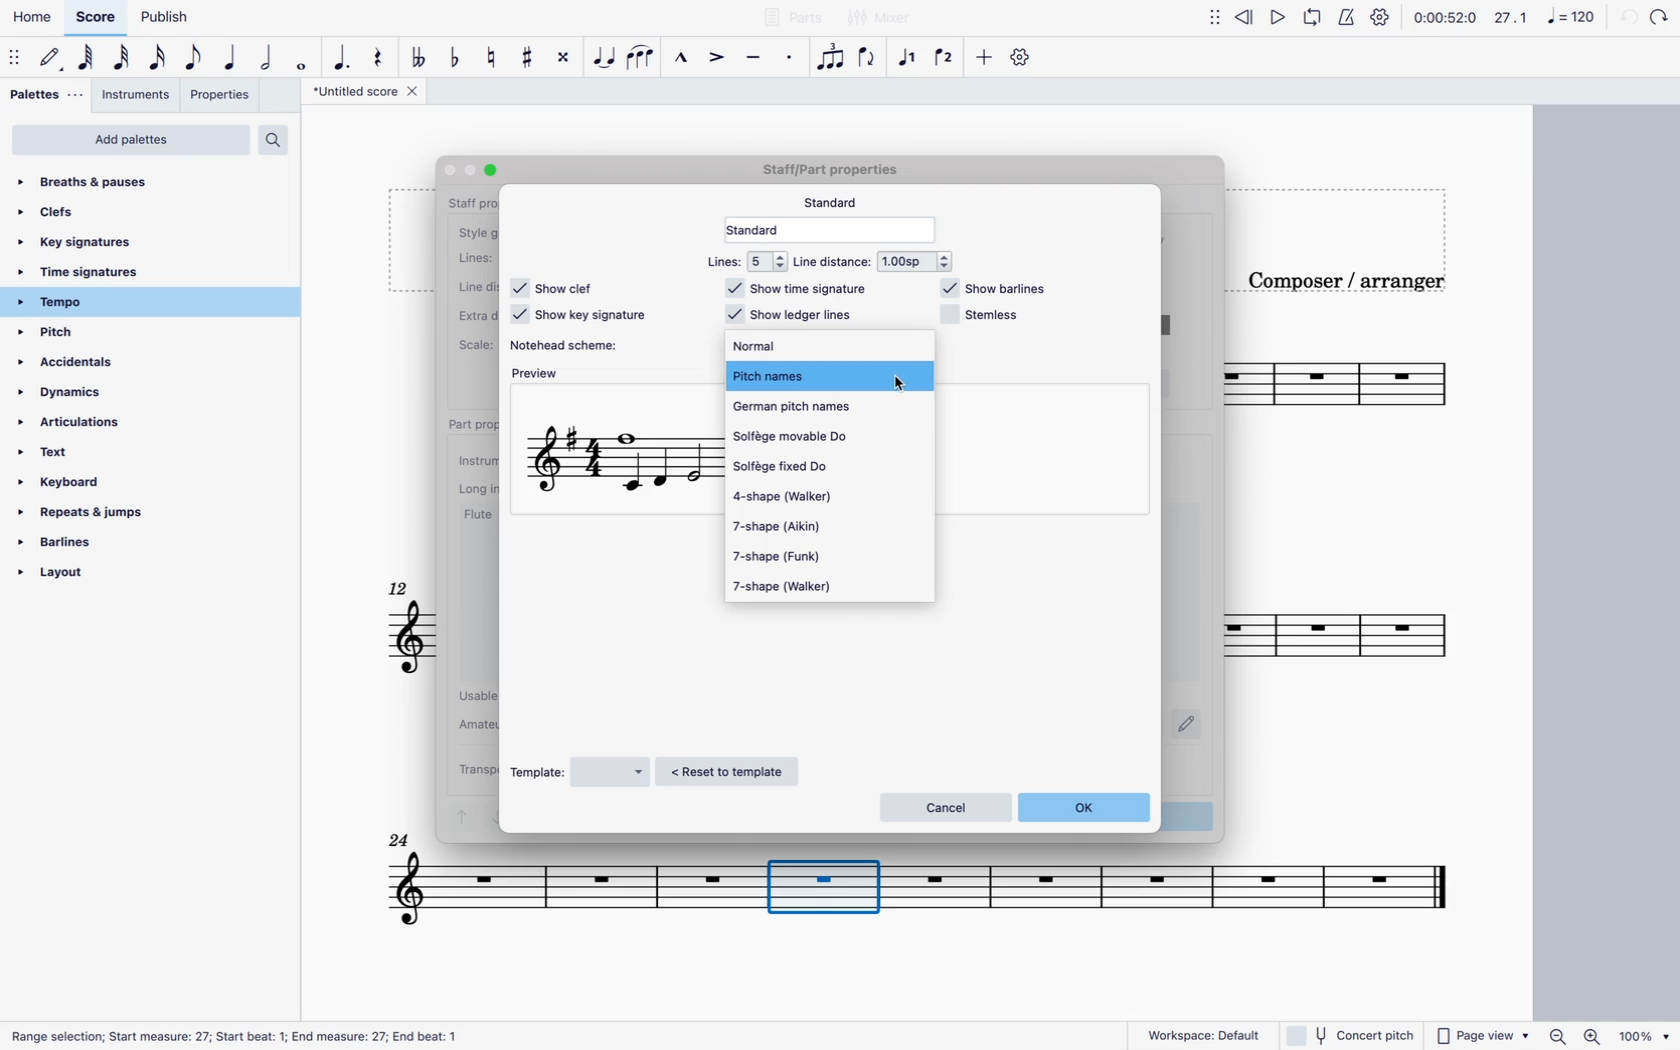 This screenshot has height=1050, width=1680. I want to click on tuplet, so click(831, 57).